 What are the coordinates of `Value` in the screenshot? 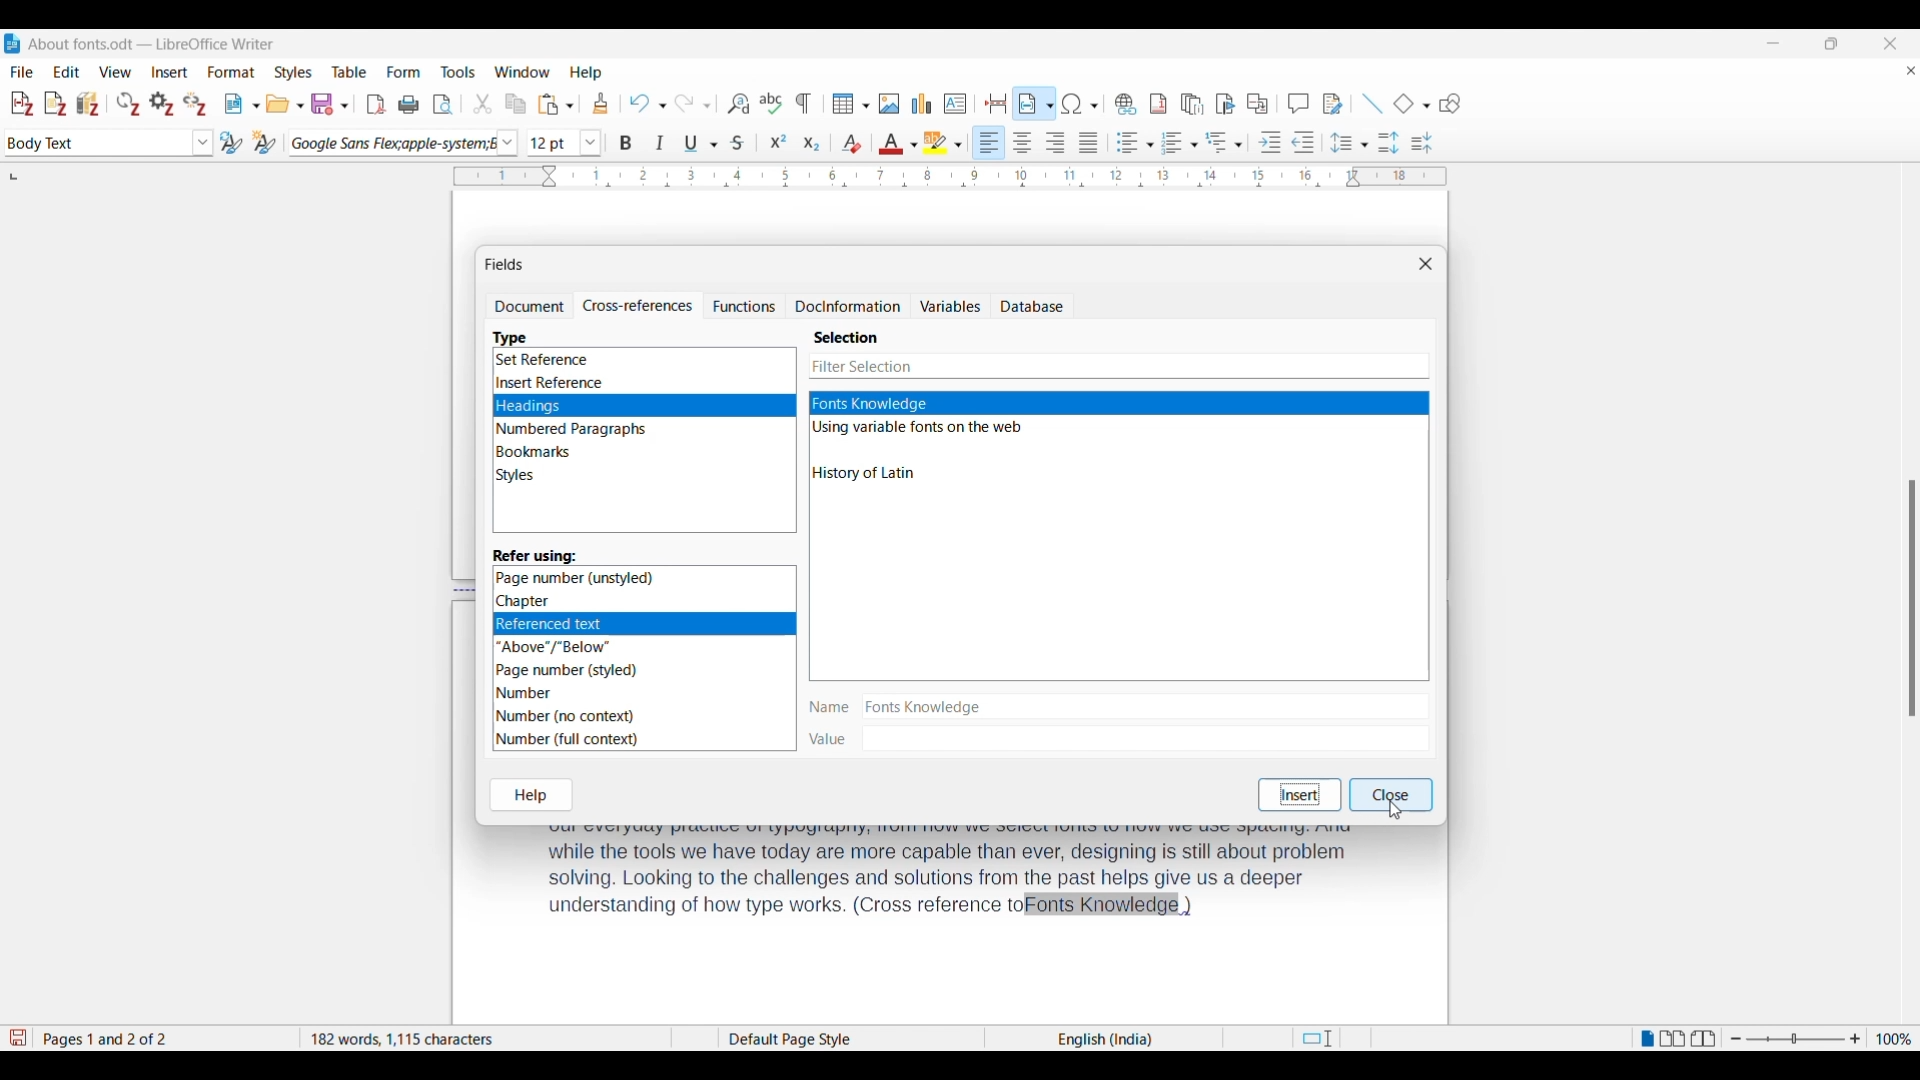 It's located at (1145, 737).